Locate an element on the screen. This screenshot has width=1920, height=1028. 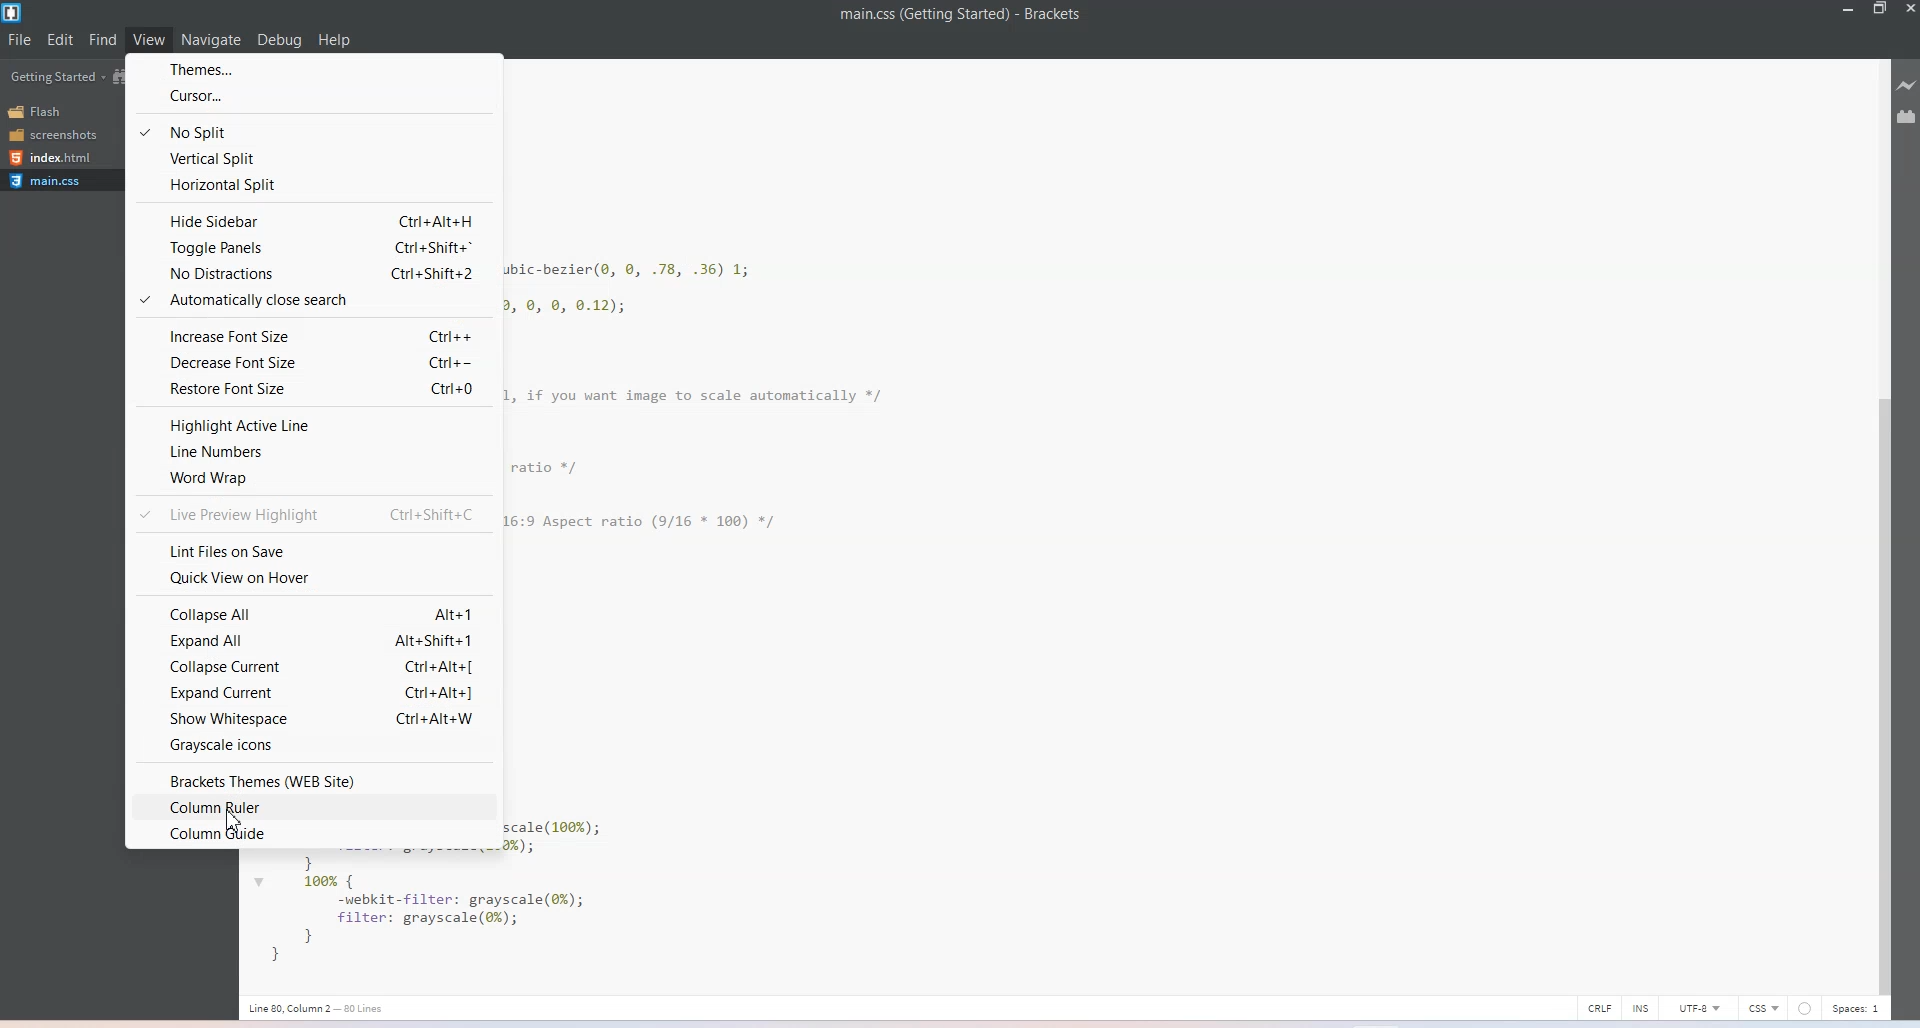
decrease font size is located at coordinates (315, 362).